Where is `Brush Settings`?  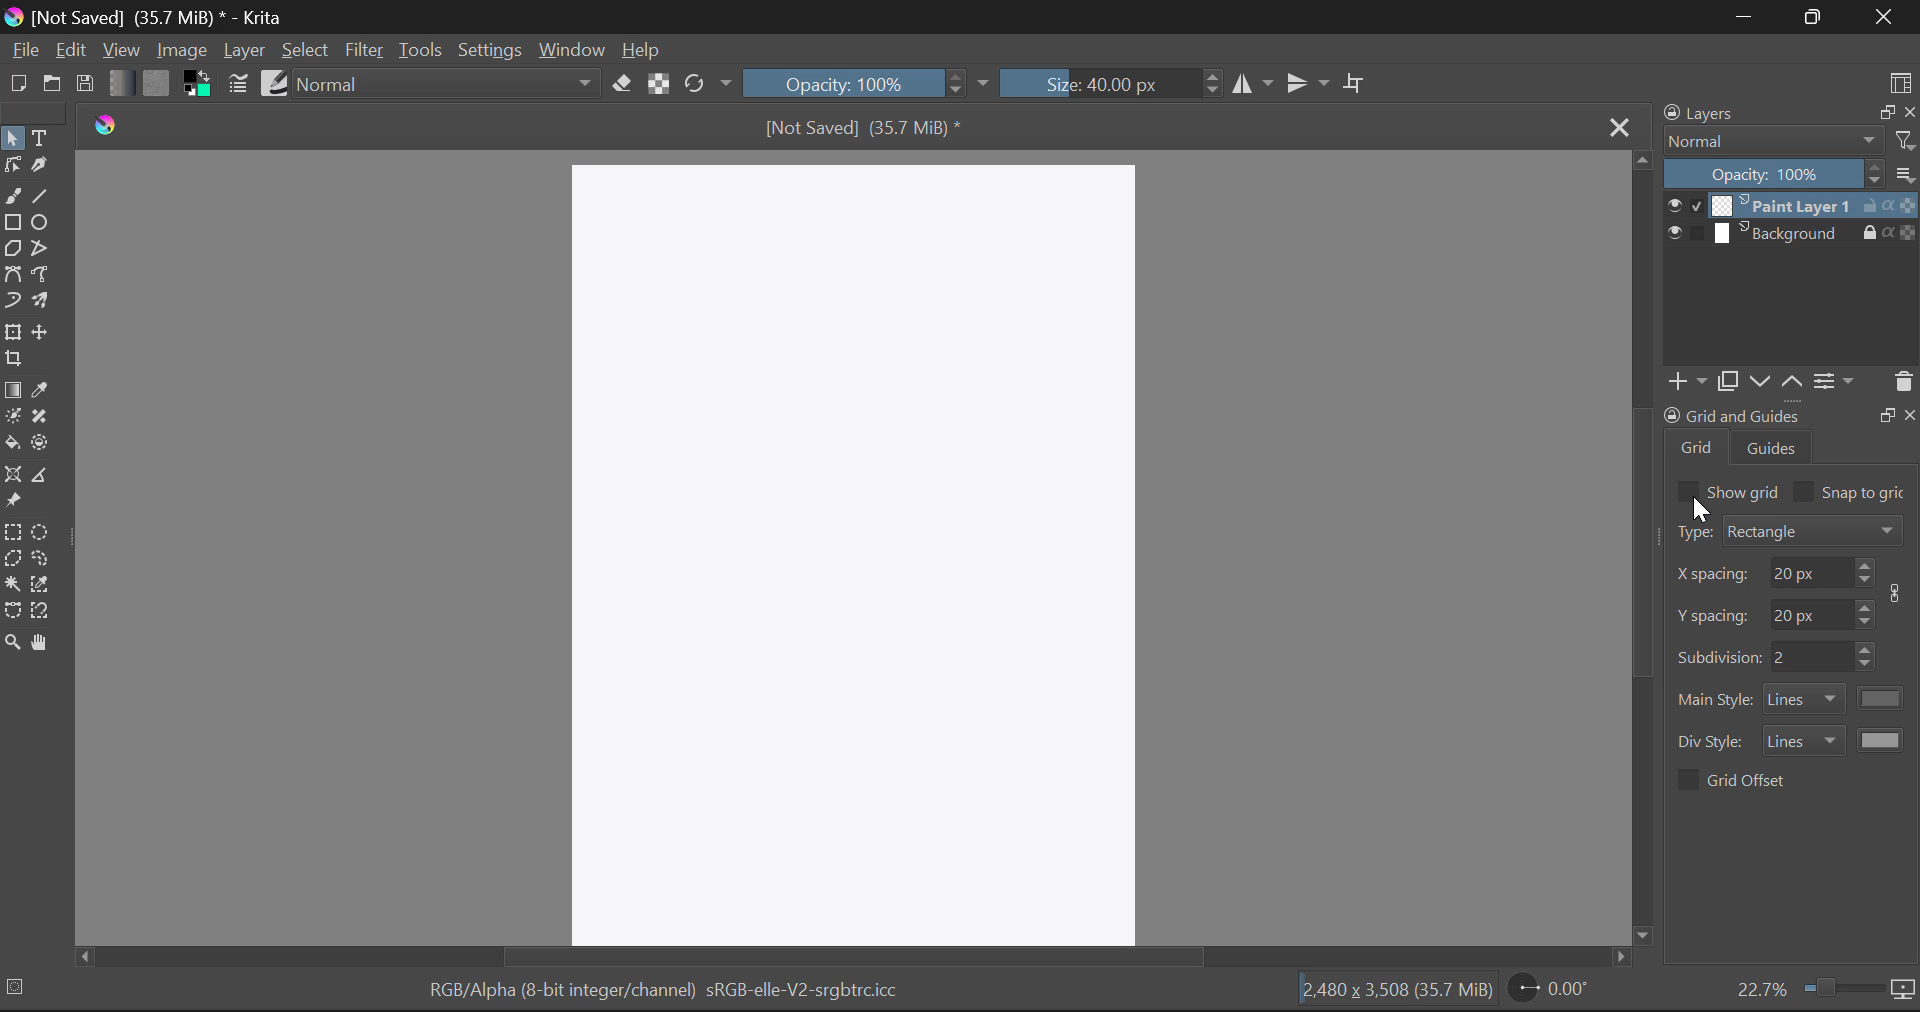 Brush Settings is located at coordinates (236, 85).